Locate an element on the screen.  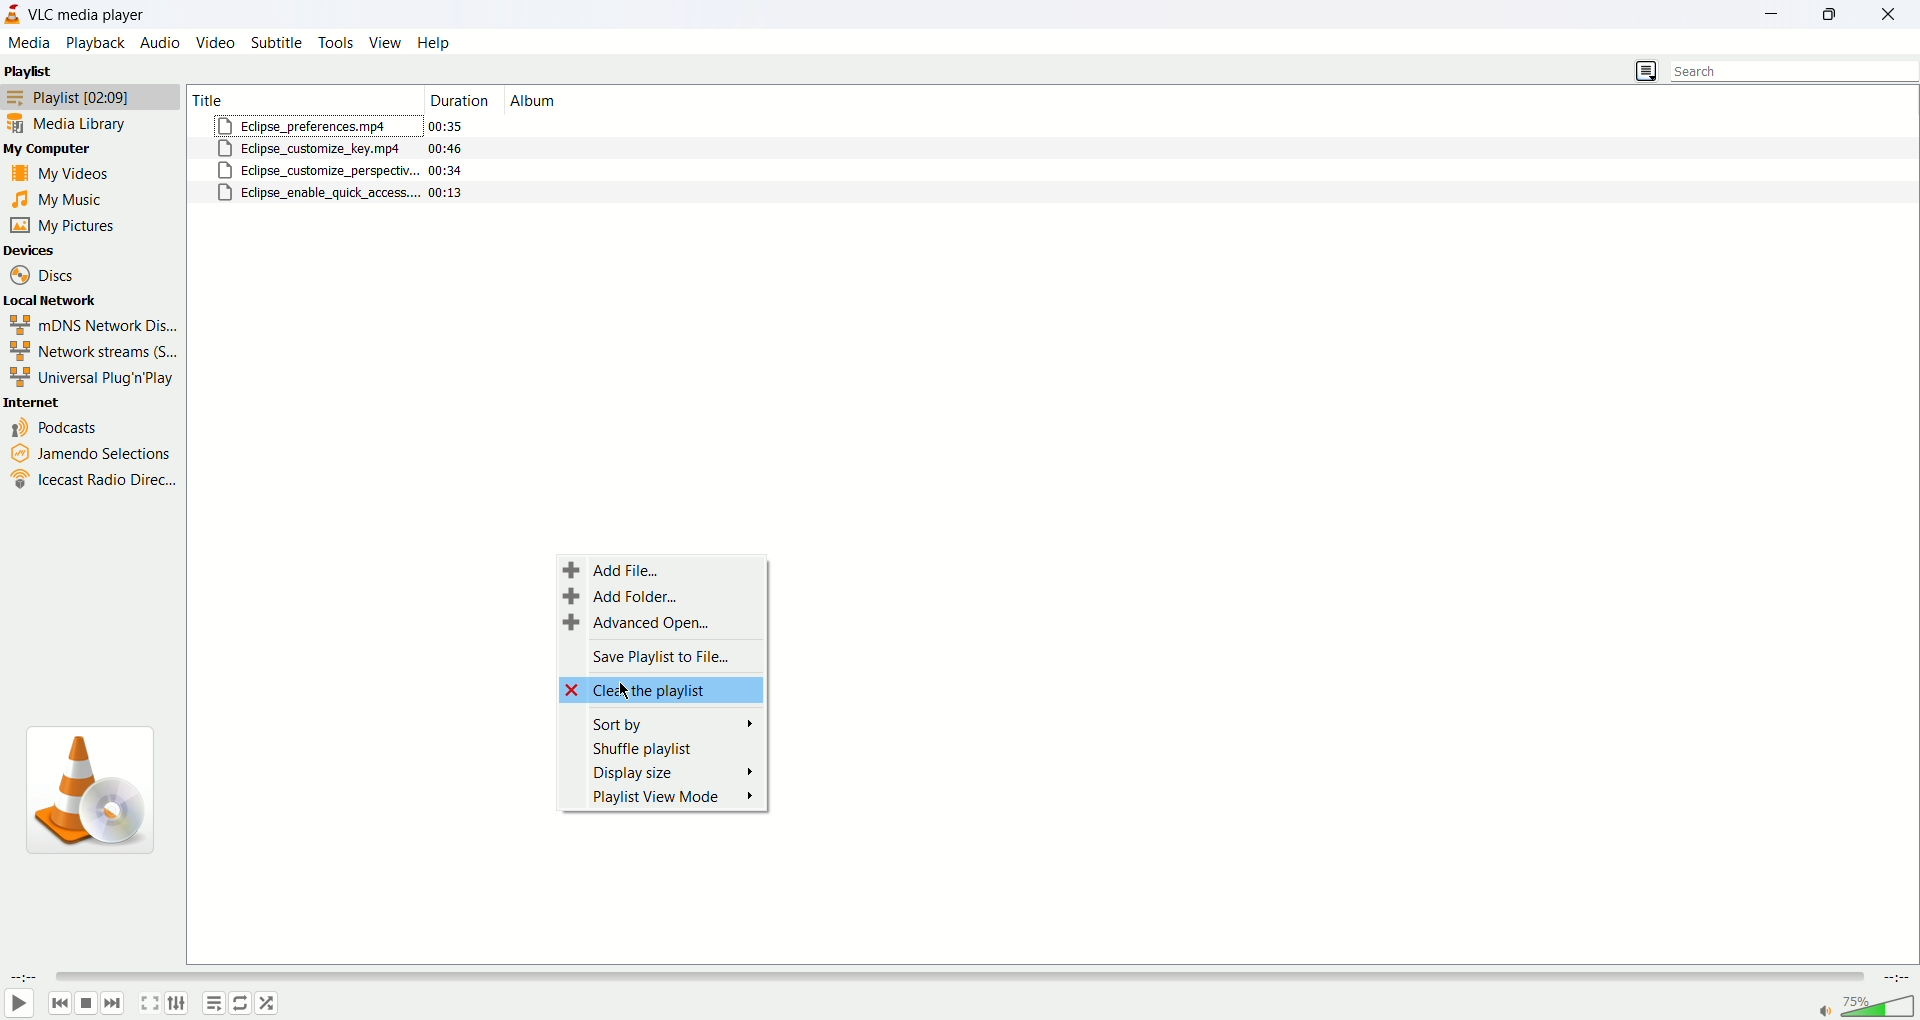
extended settings is located at coordinates (177, 1003).